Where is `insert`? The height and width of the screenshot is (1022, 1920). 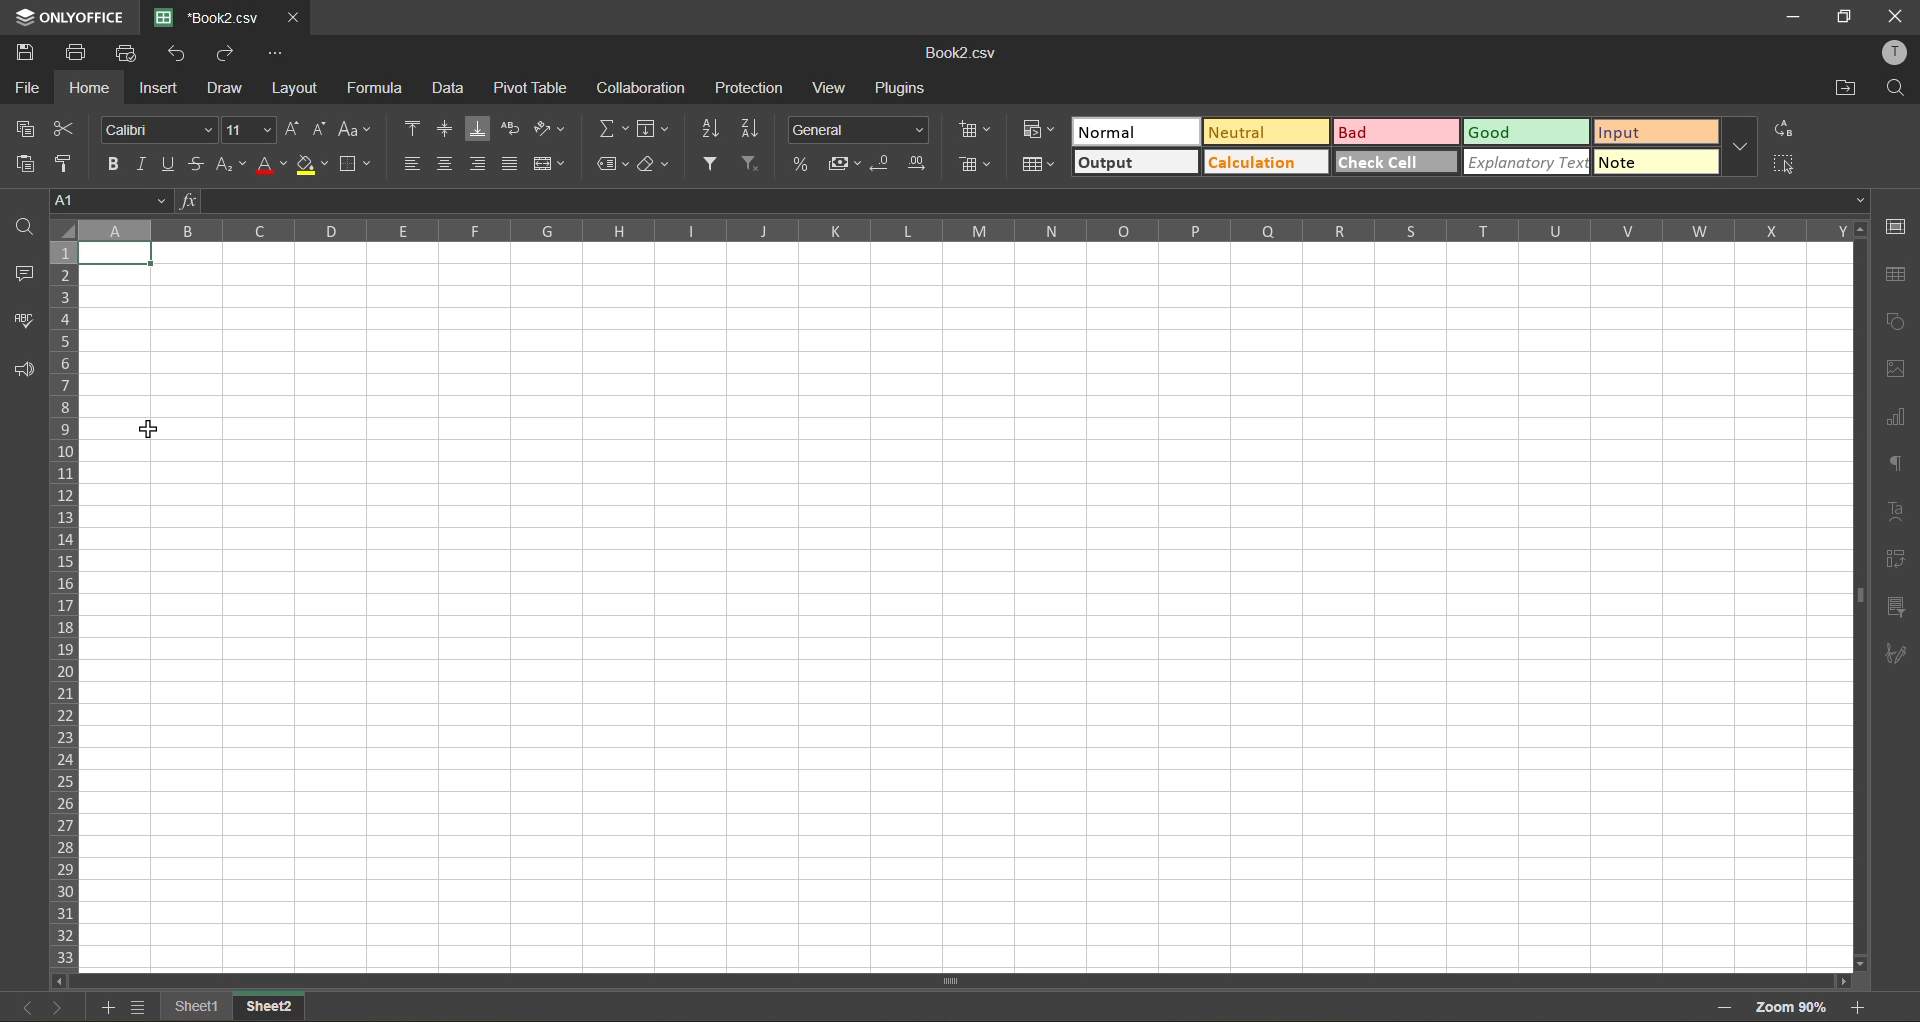 insert is located at coordinates (161, 91).